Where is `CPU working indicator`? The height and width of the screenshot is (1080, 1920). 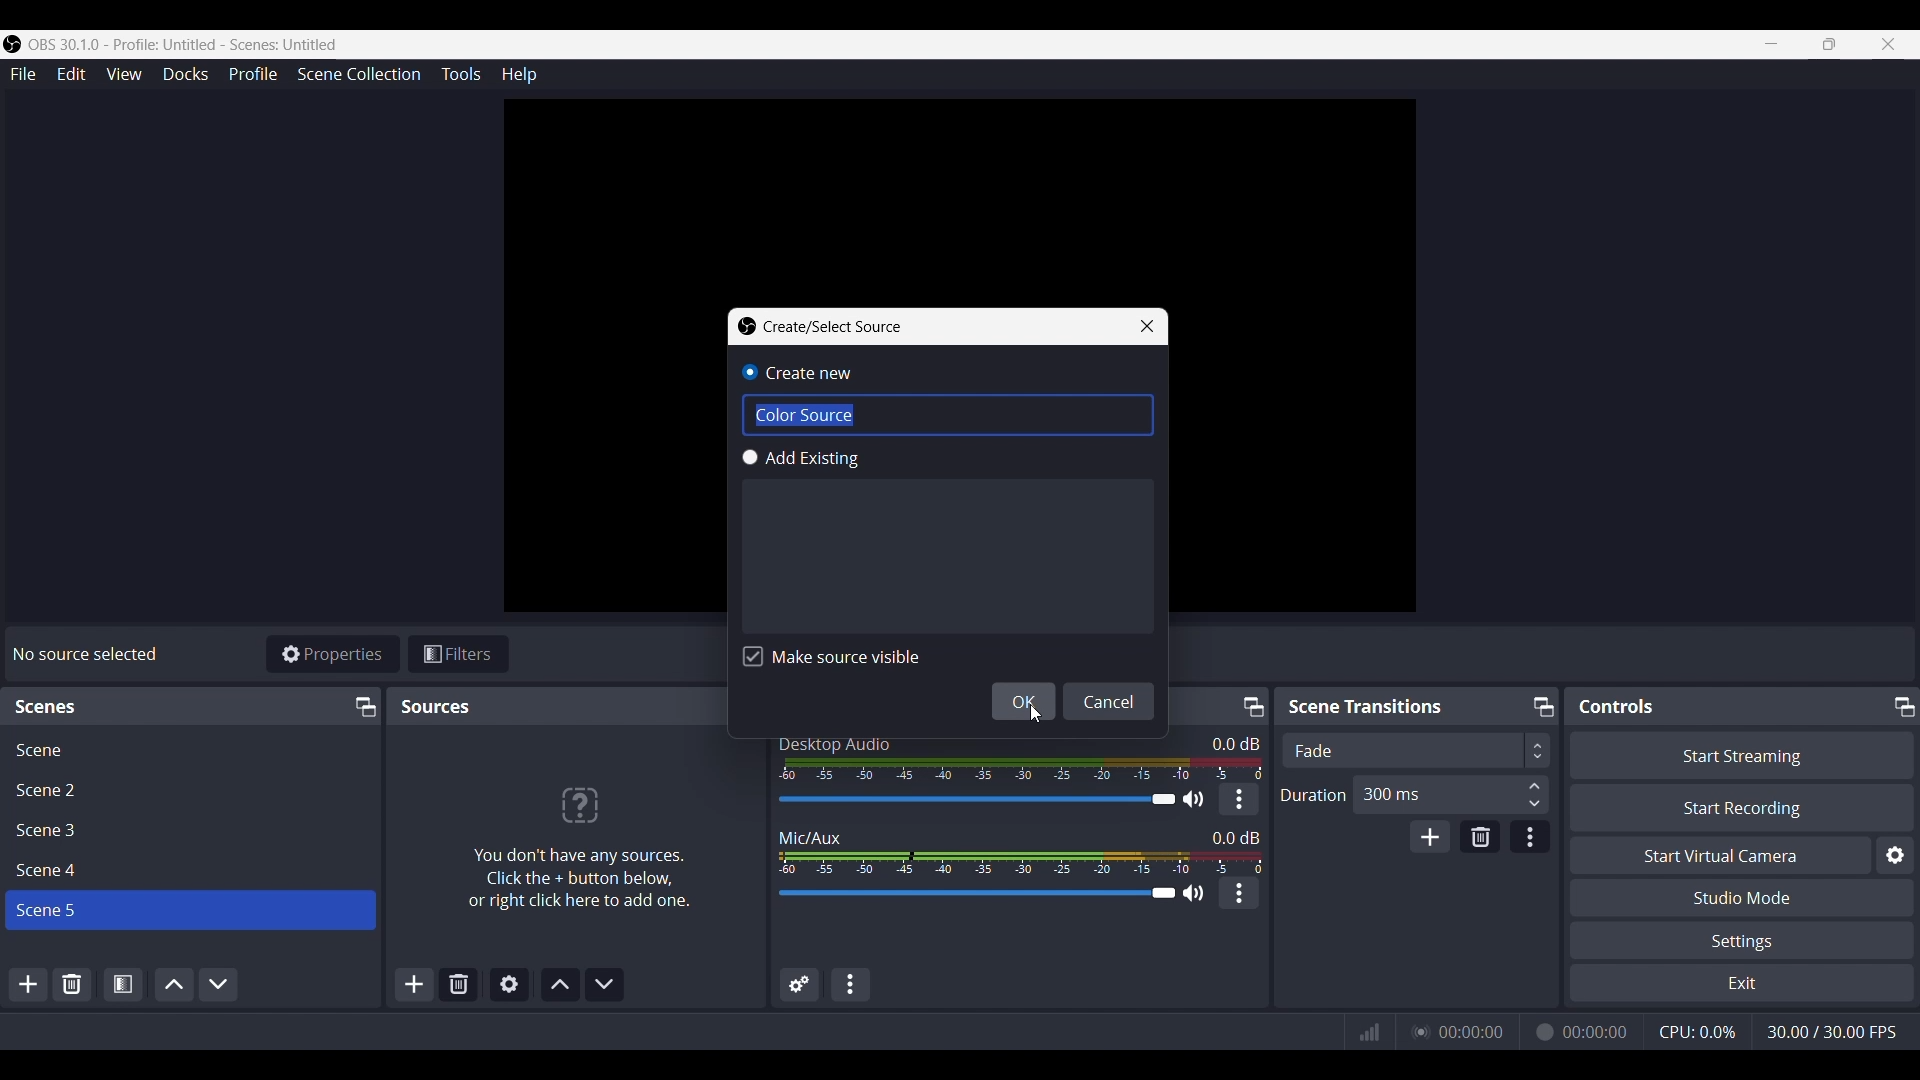
CPU working indicator is located at coordinates (1697, 1031).